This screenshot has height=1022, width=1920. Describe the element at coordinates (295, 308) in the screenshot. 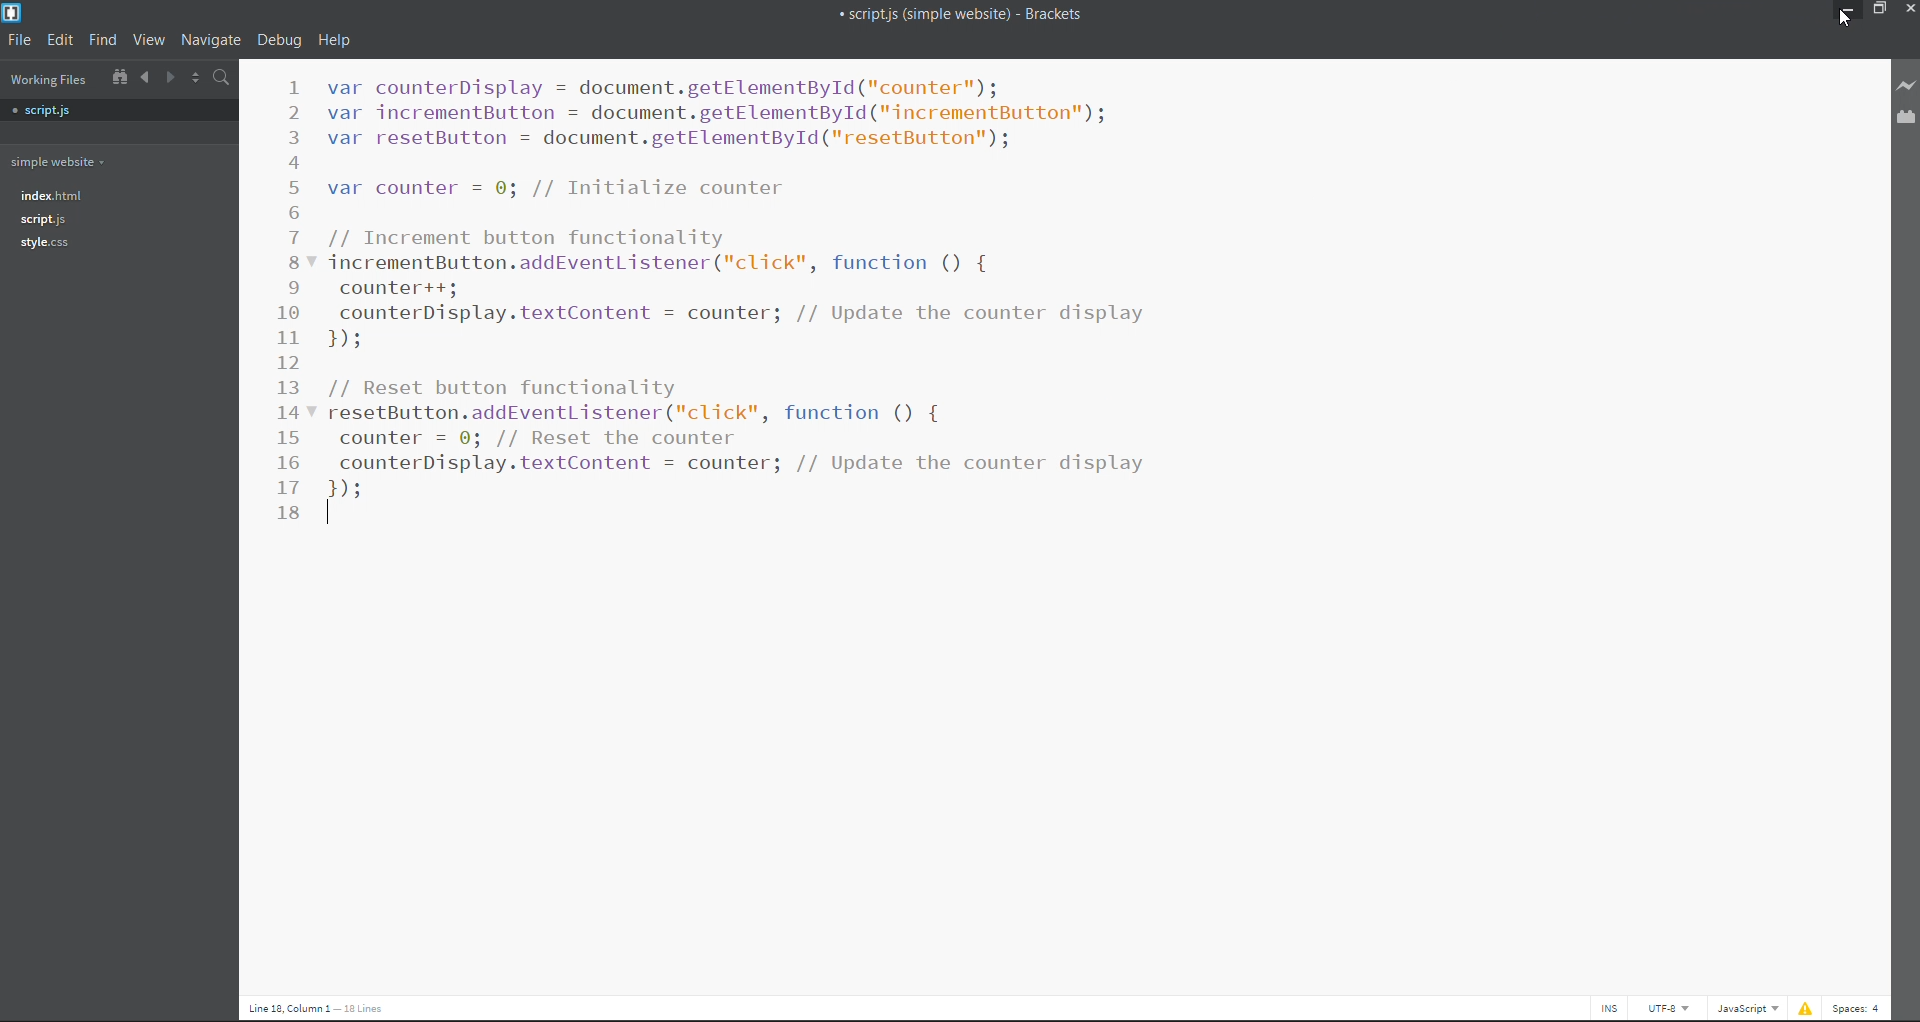

I see `line number` at that location.